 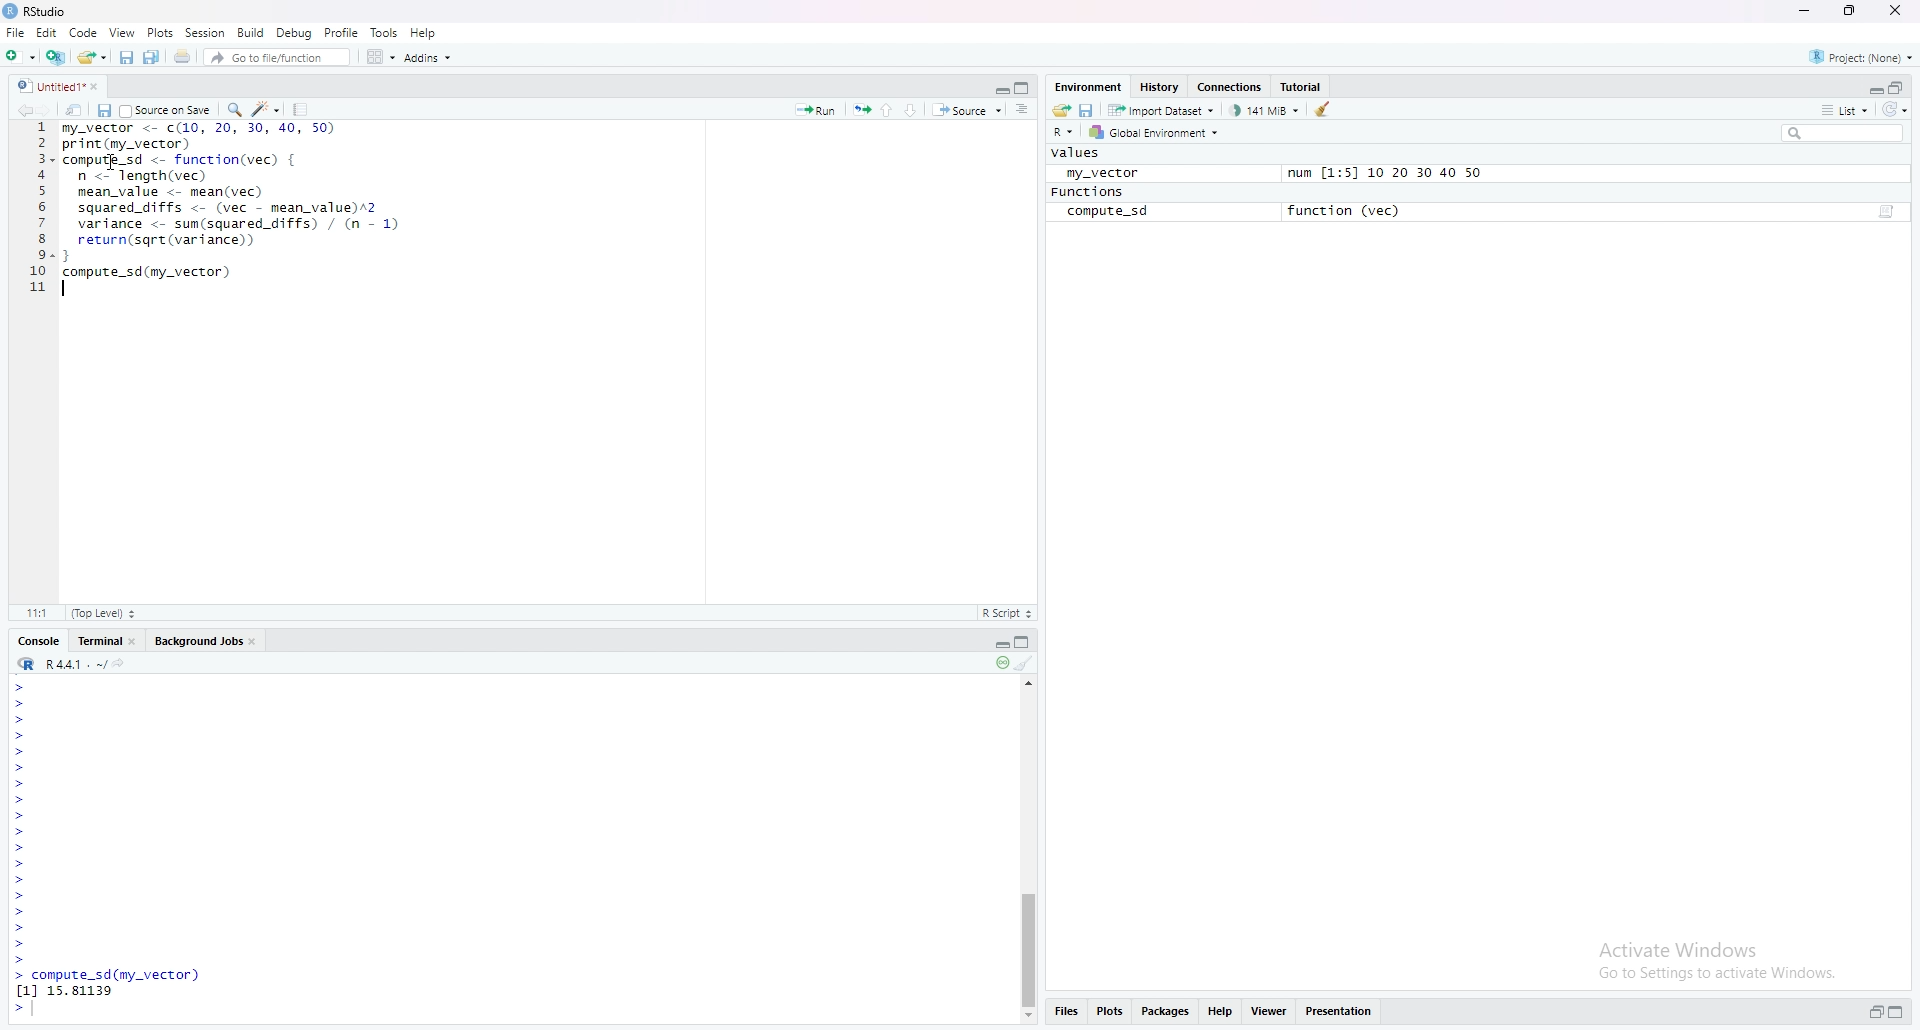 What do you see at coordinates (1266, 109) in the screenshot?
I see `141 Mib used by R session` at bounding box center [1266, 109].